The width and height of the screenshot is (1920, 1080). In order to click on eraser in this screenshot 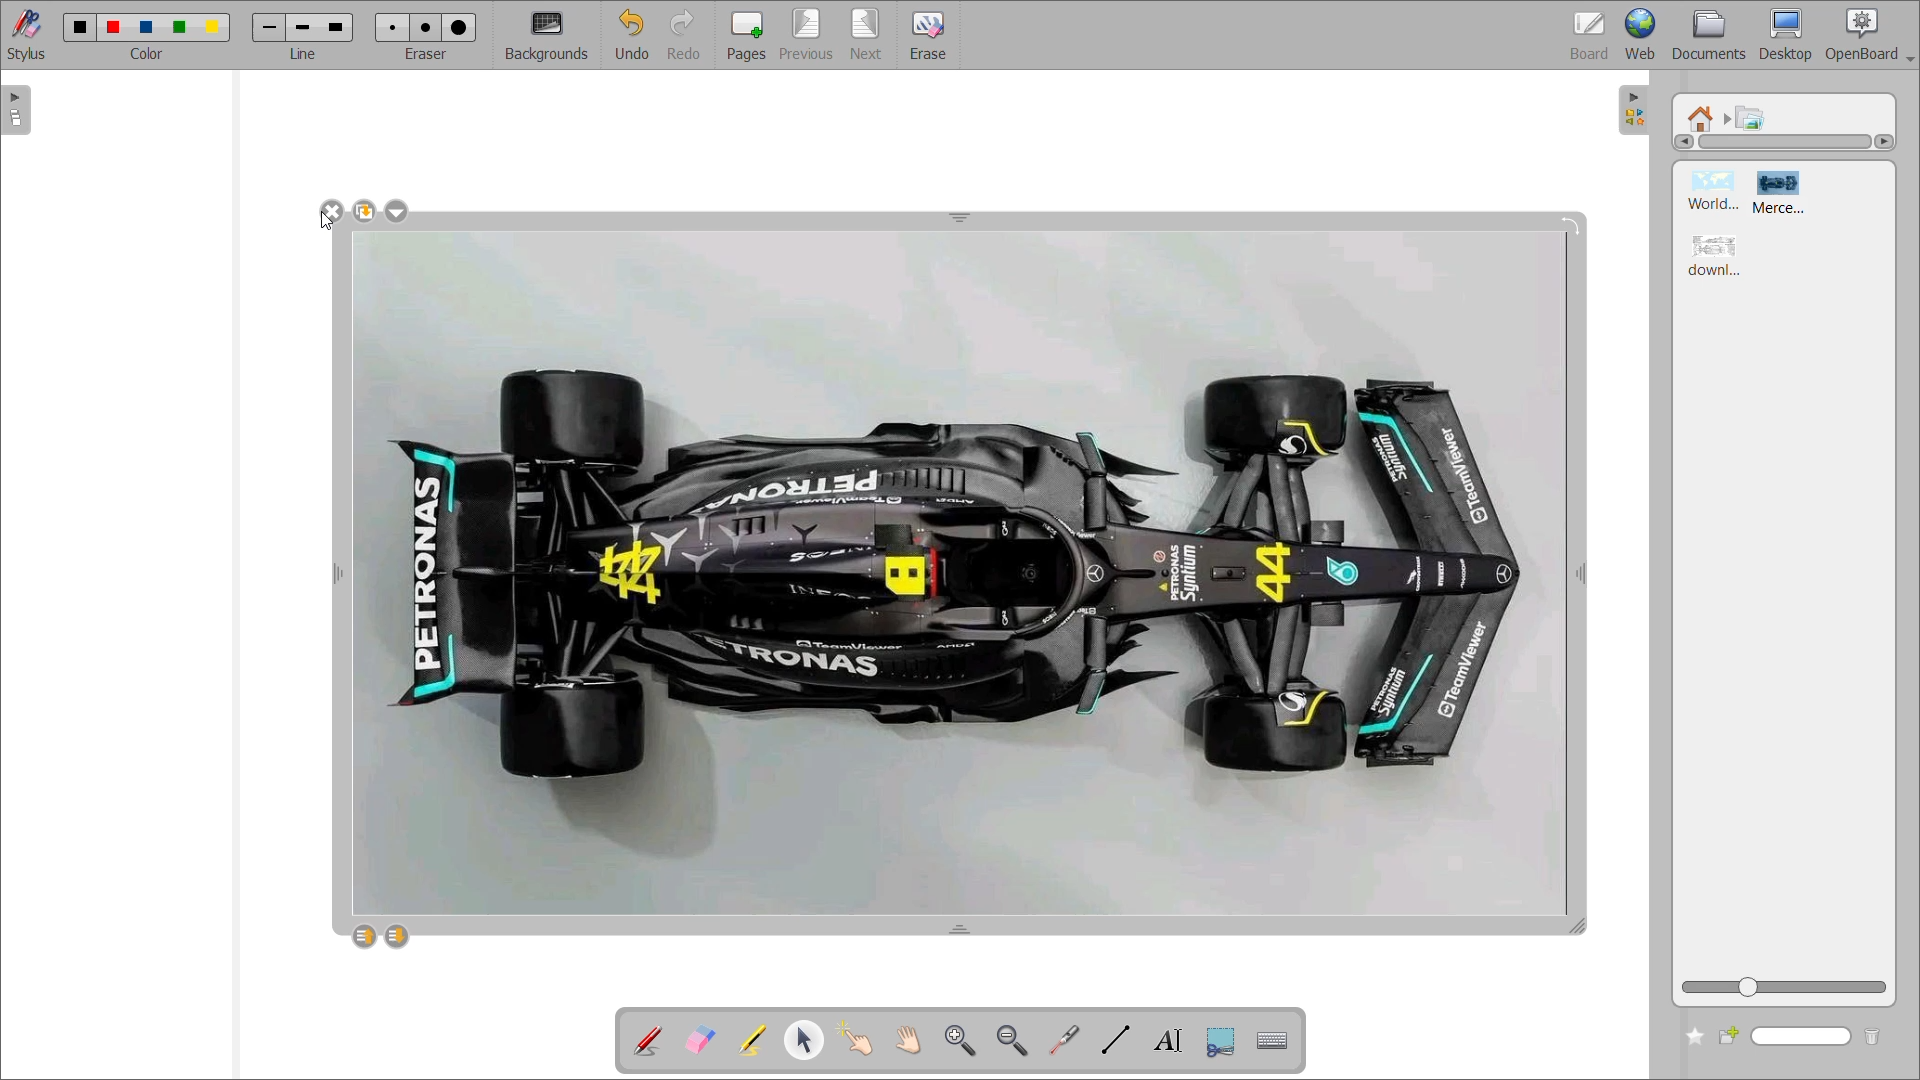, I will do `click(429, 56)`.